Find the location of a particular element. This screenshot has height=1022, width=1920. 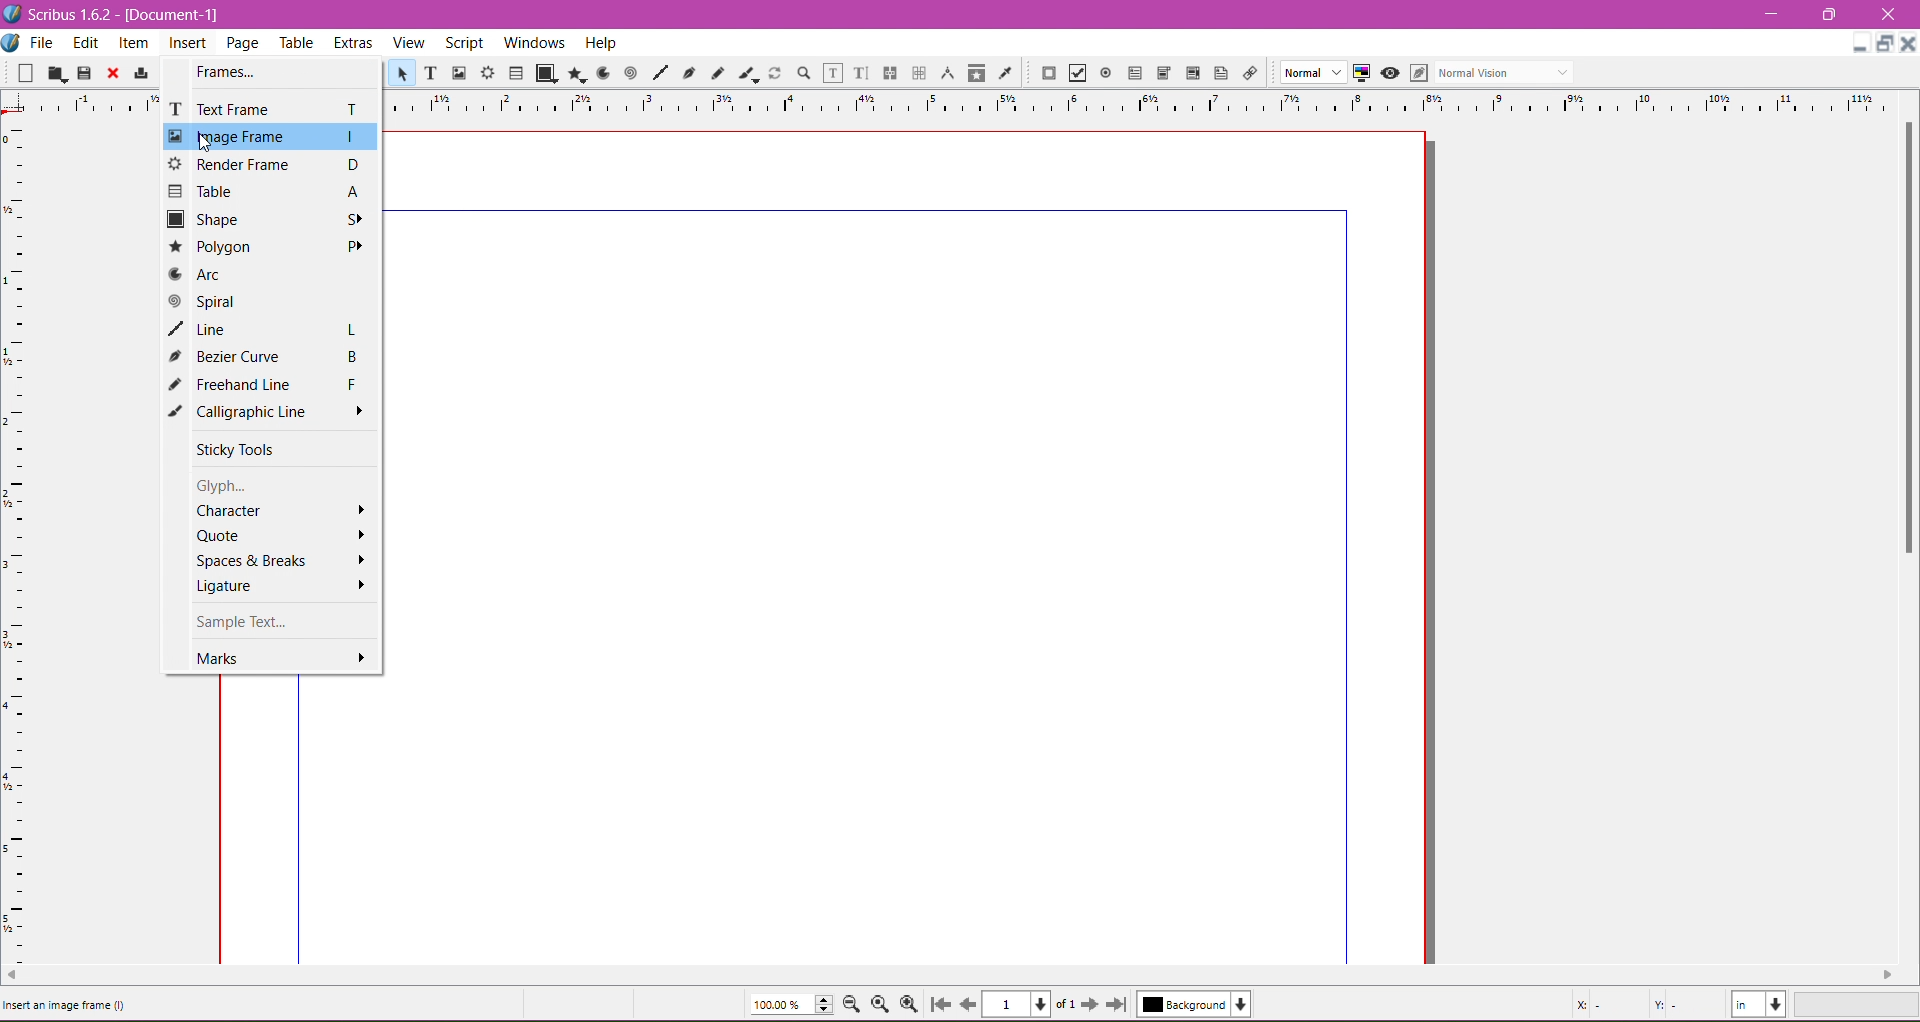

Quote is located at coordinates (281, 535).